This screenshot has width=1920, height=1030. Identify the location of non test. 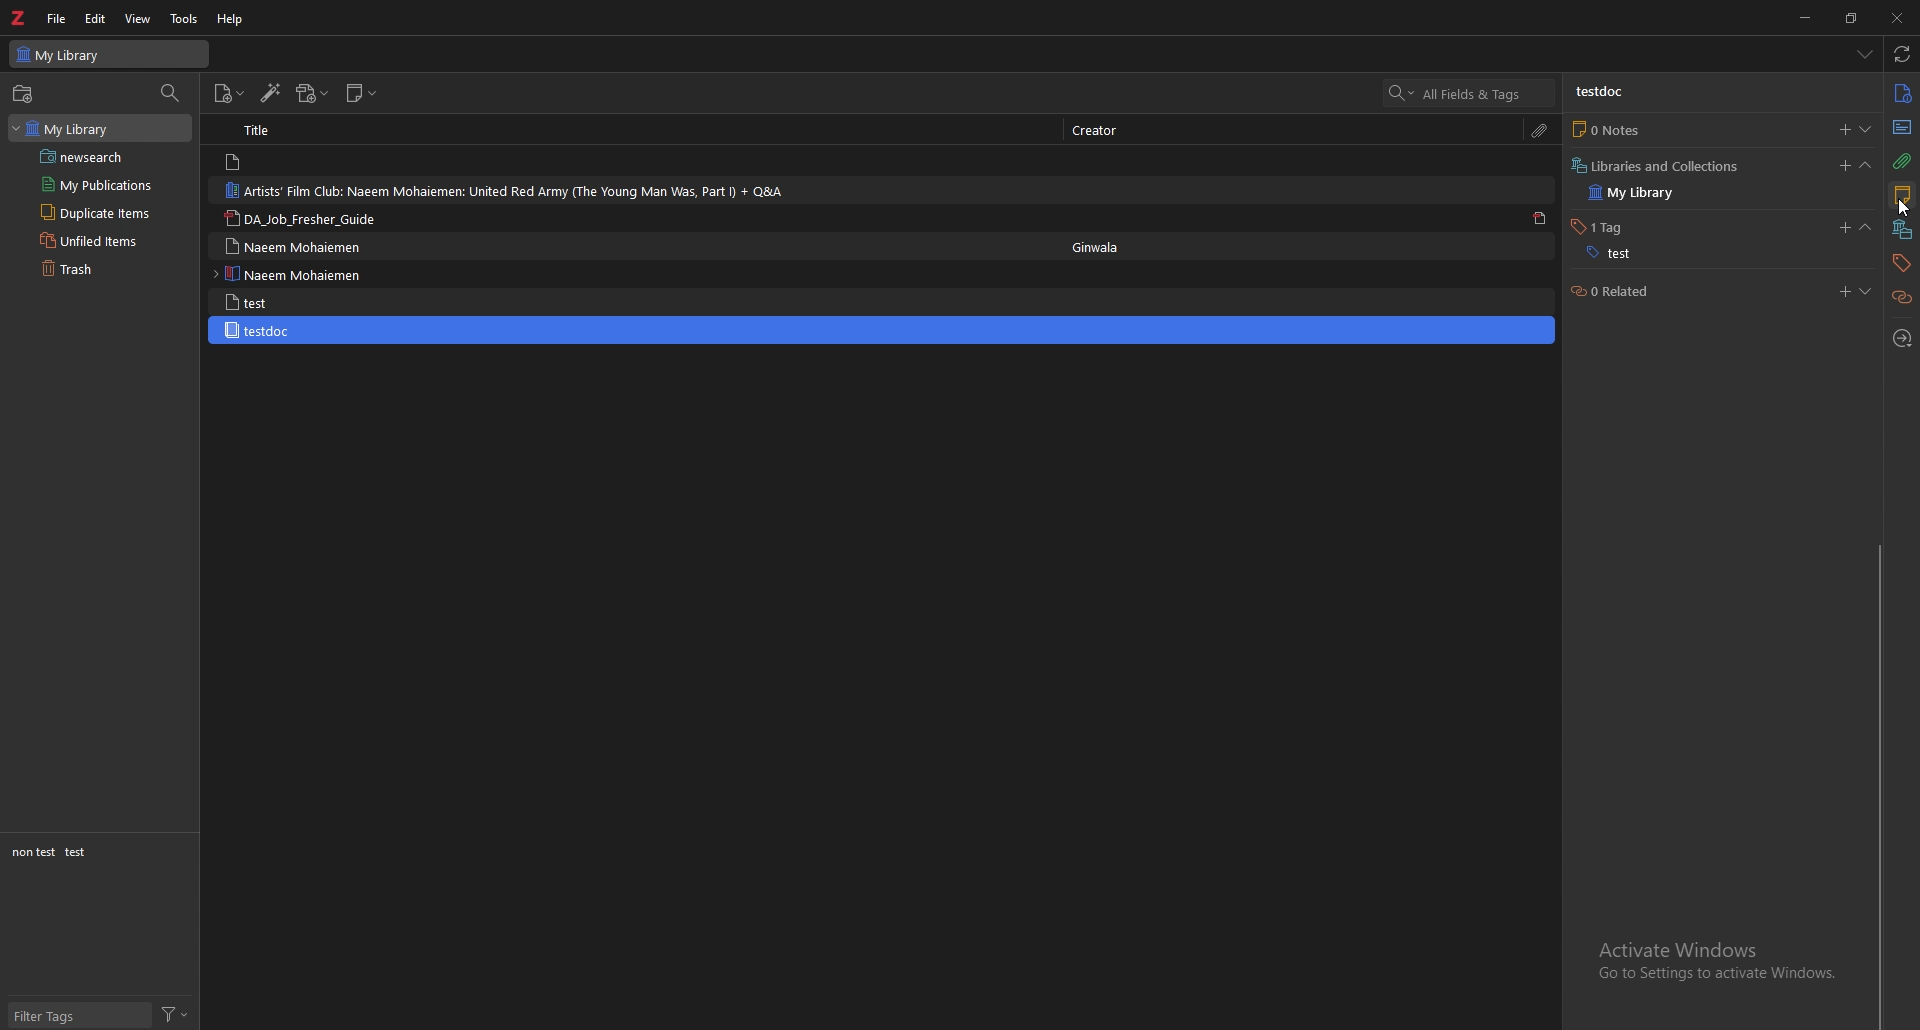
(34, 852).